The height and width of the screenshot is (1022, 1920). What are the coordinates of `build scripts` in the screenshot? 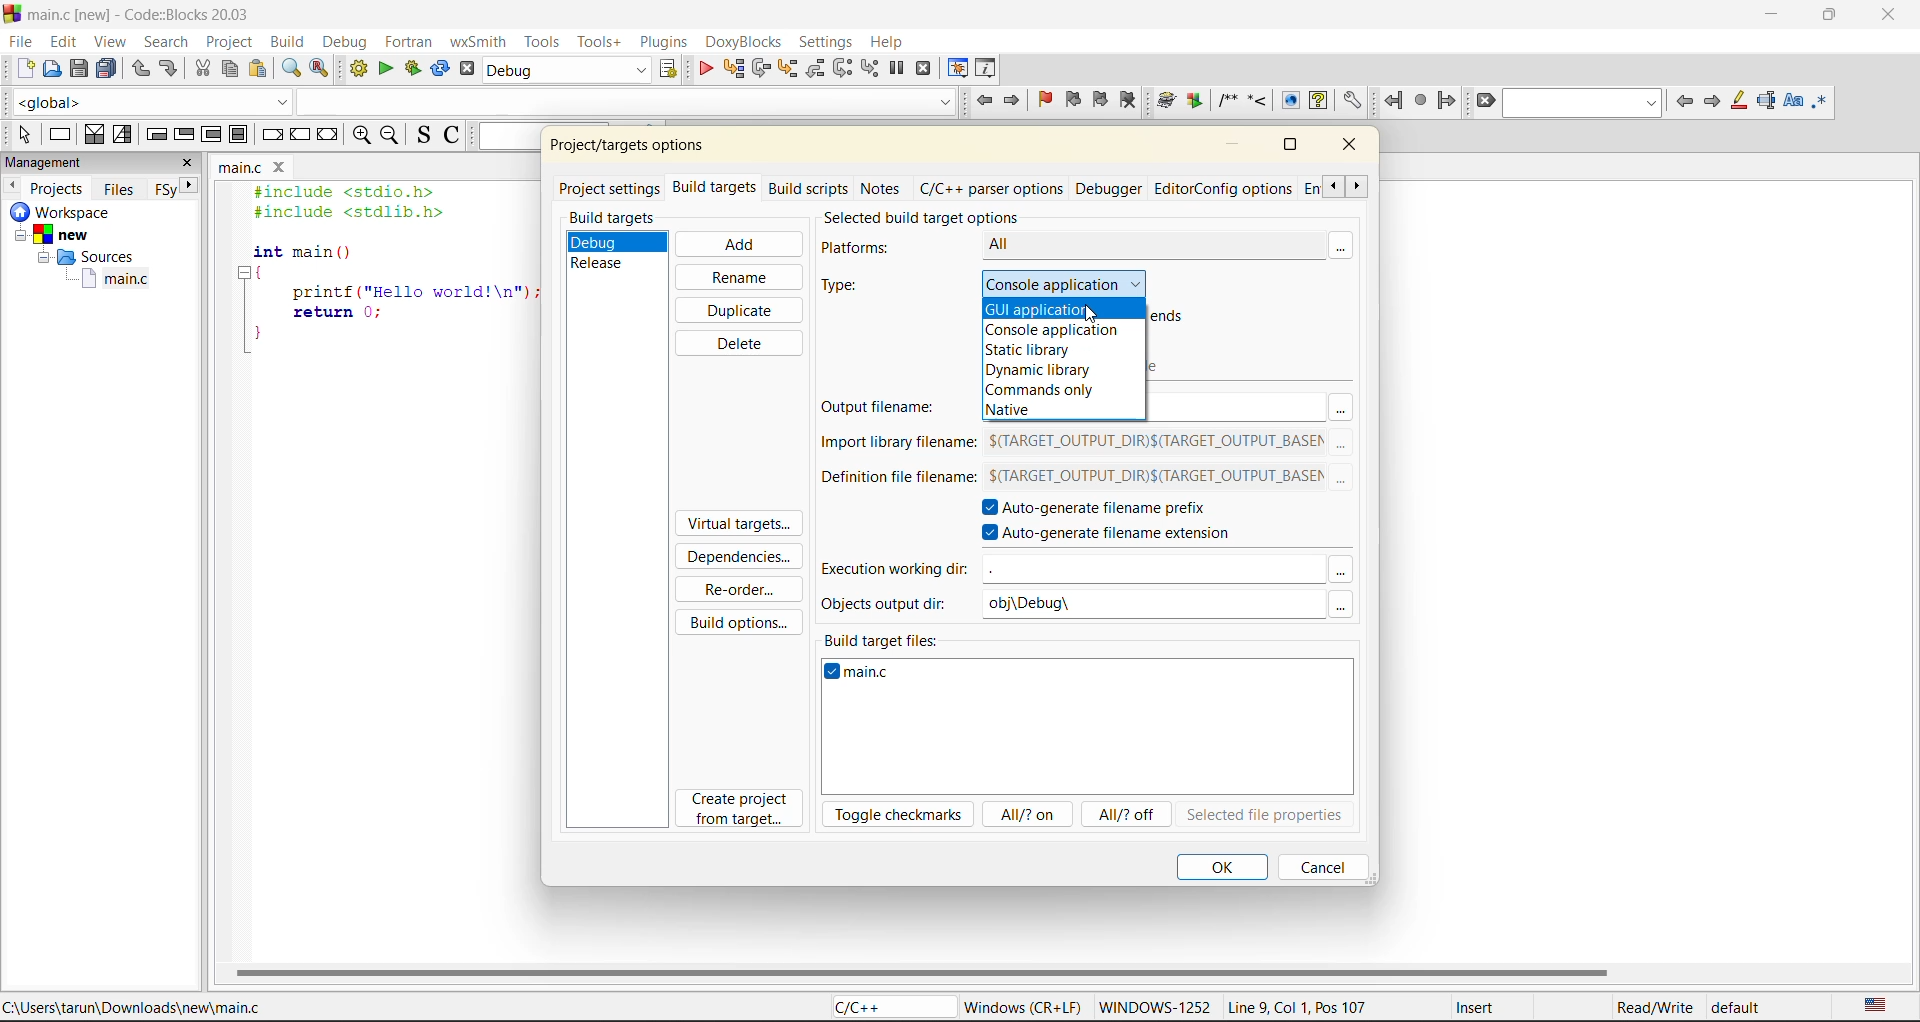 It's located at (810, 189).